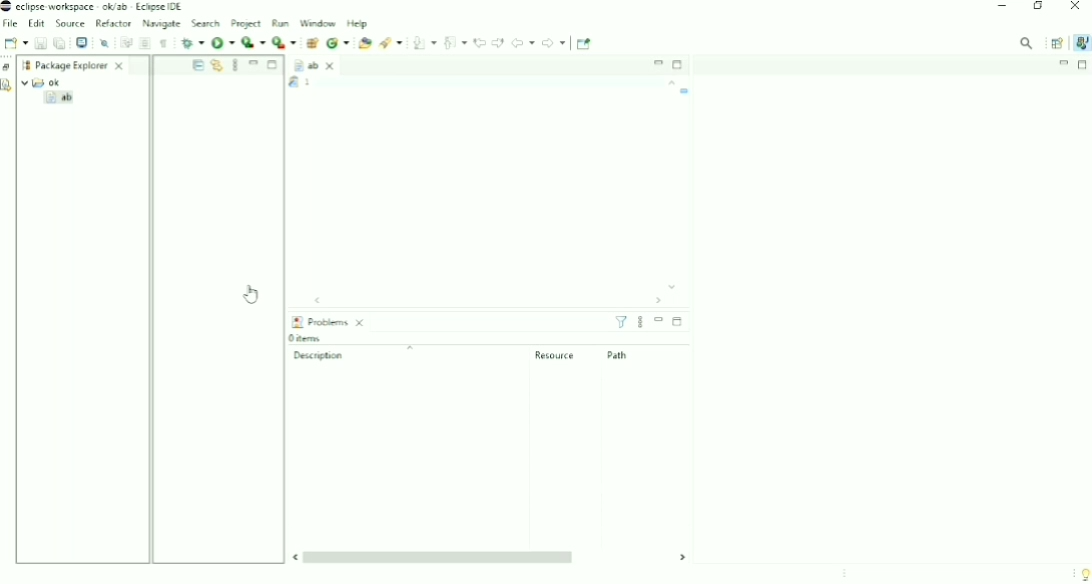 This screenshot has height=584, width=1092. Describe the element at coordinates (310, 338) in the screenshot. I see `0 items` at that location.